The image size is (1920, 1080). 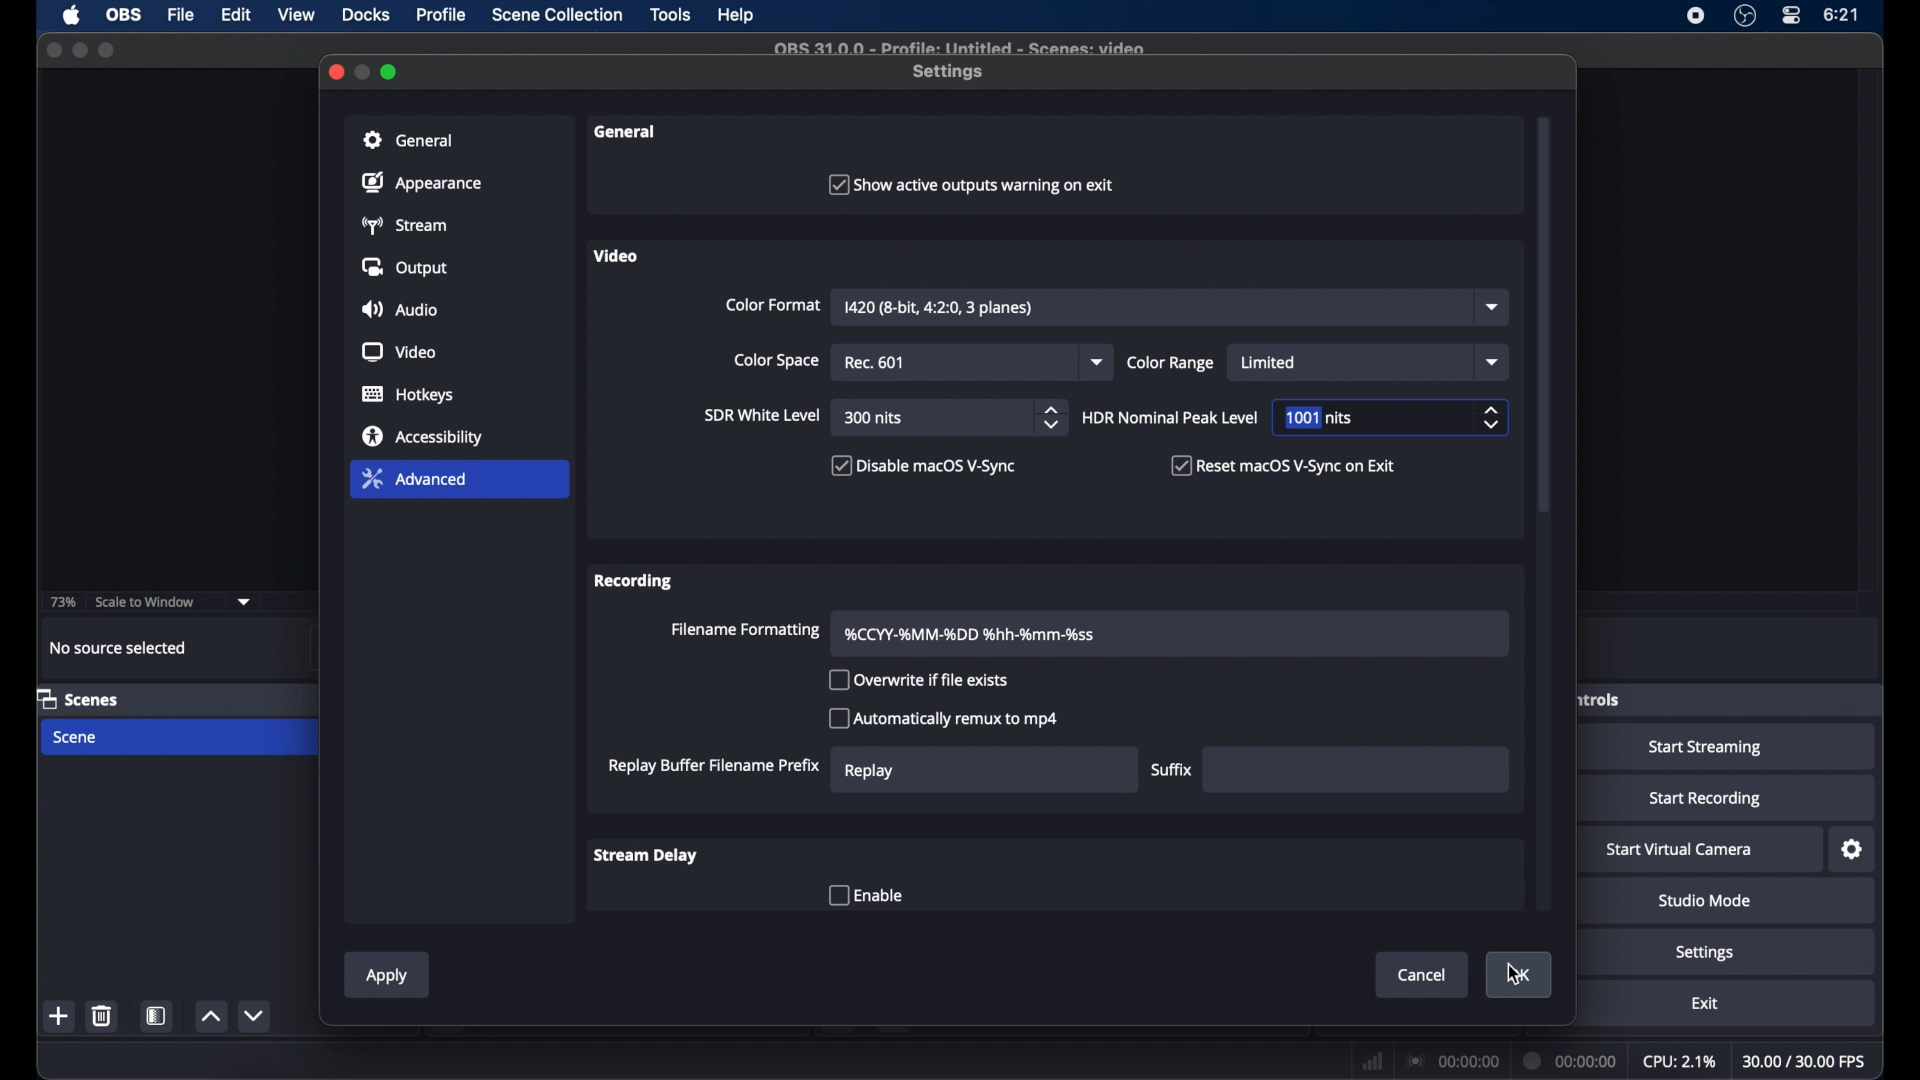 What do you see at coordinates (647, 855) in the screenshot?
I see `stream delay` at bounding box center [647, 855].